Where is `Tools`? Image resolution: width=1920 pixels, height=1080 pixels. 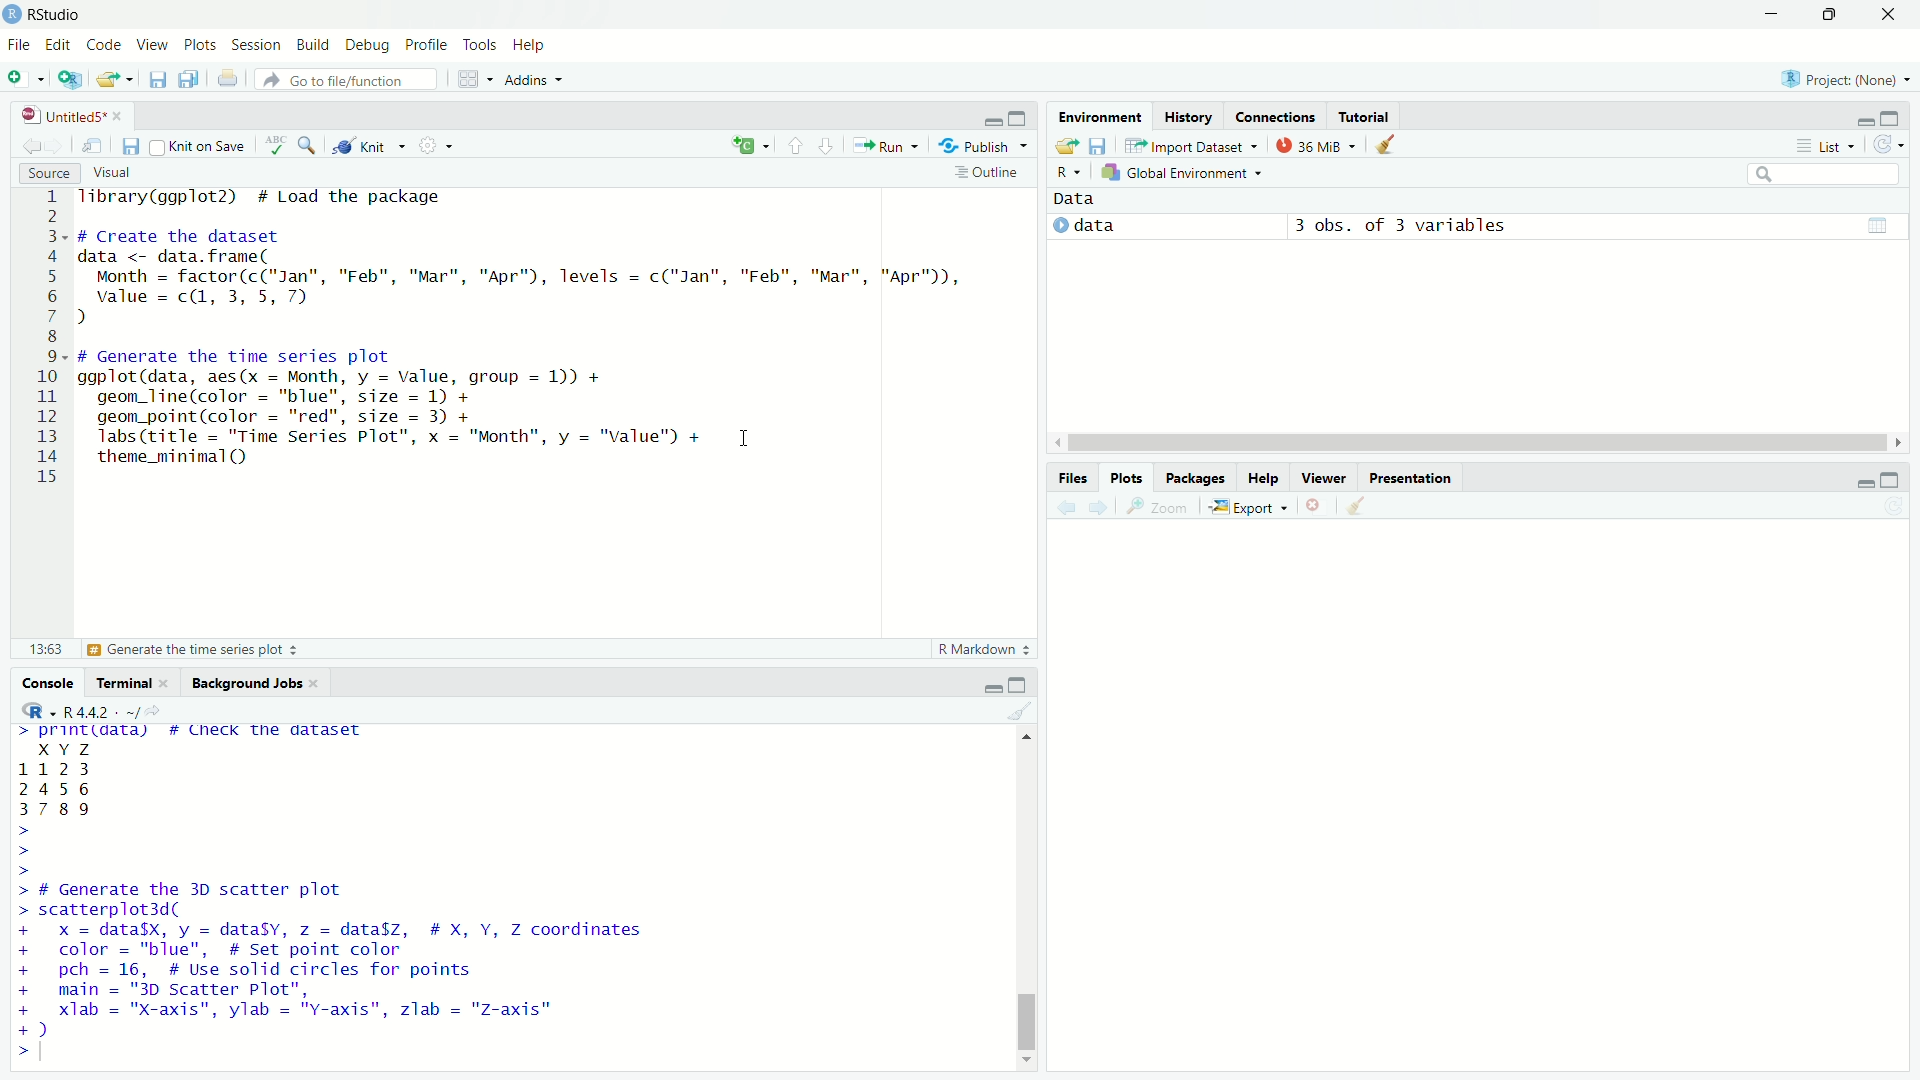
Tools is located at coordinates (481, 44).